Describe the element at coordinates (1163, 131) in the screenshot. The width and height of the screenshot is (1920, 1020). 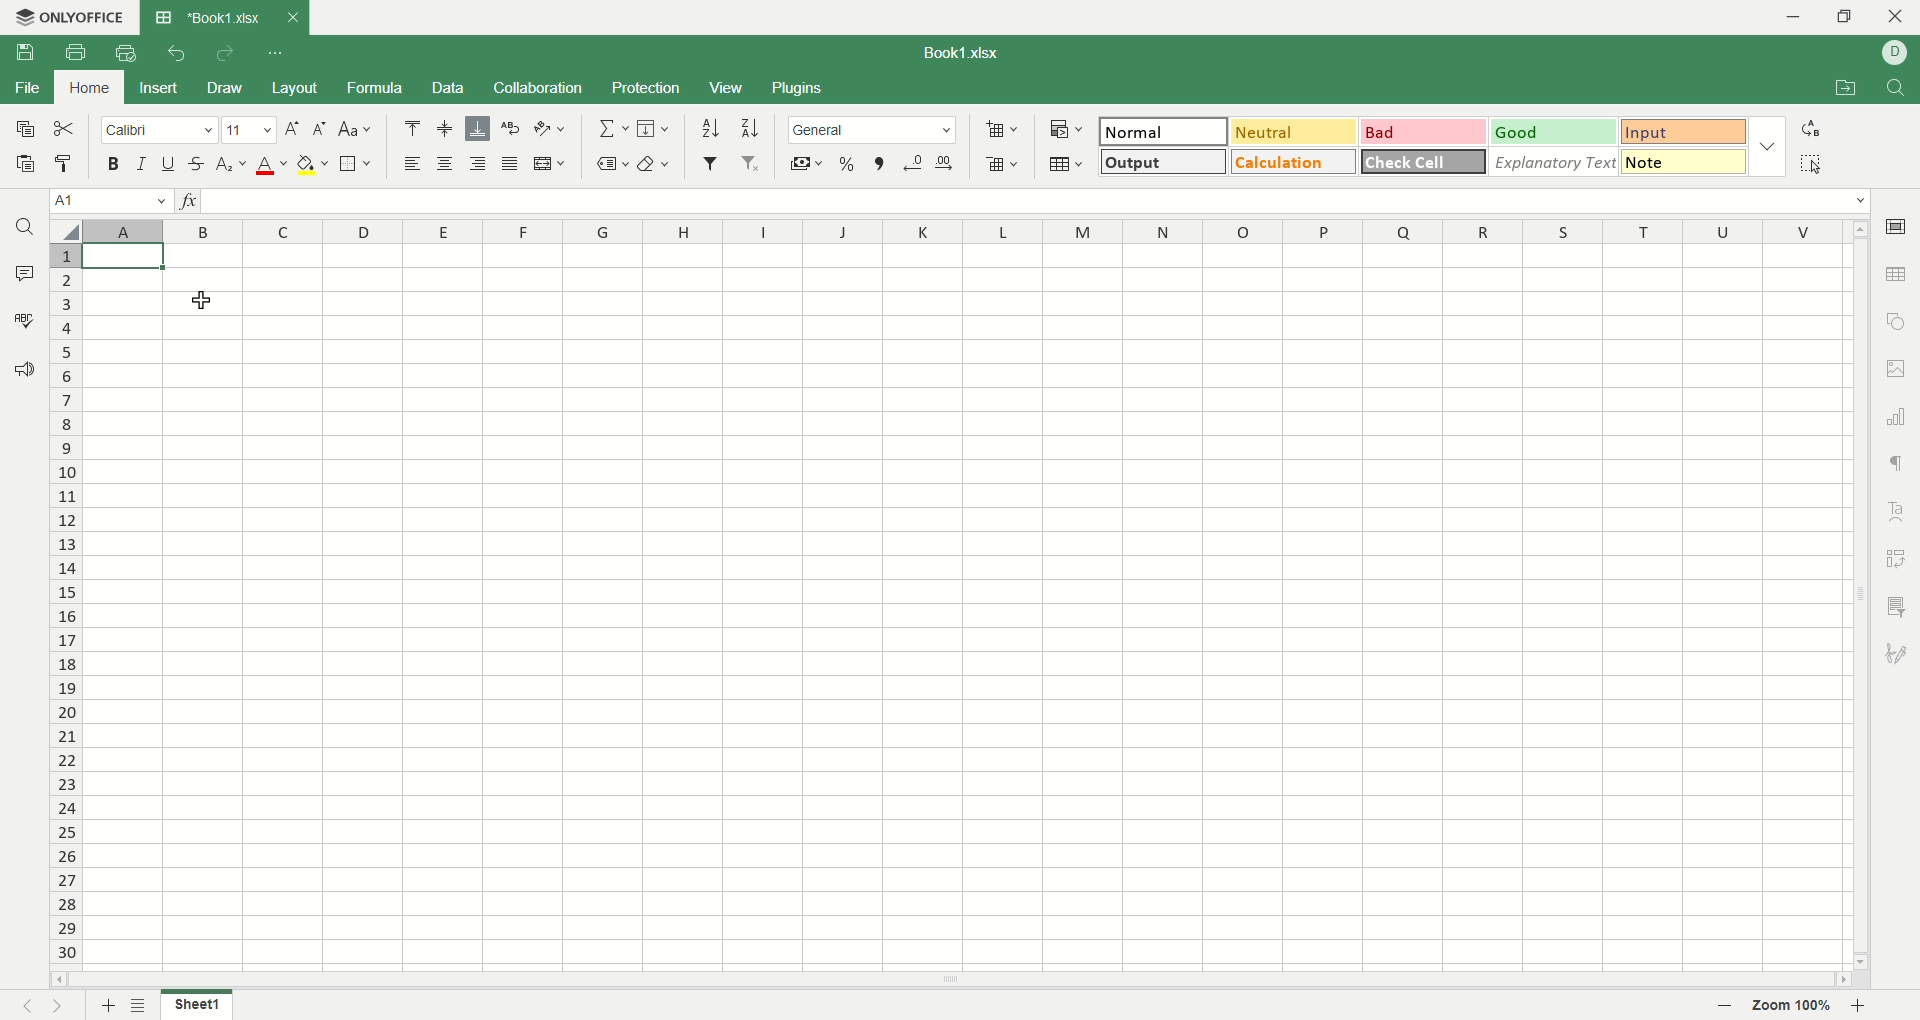
I see `normal` at that location.